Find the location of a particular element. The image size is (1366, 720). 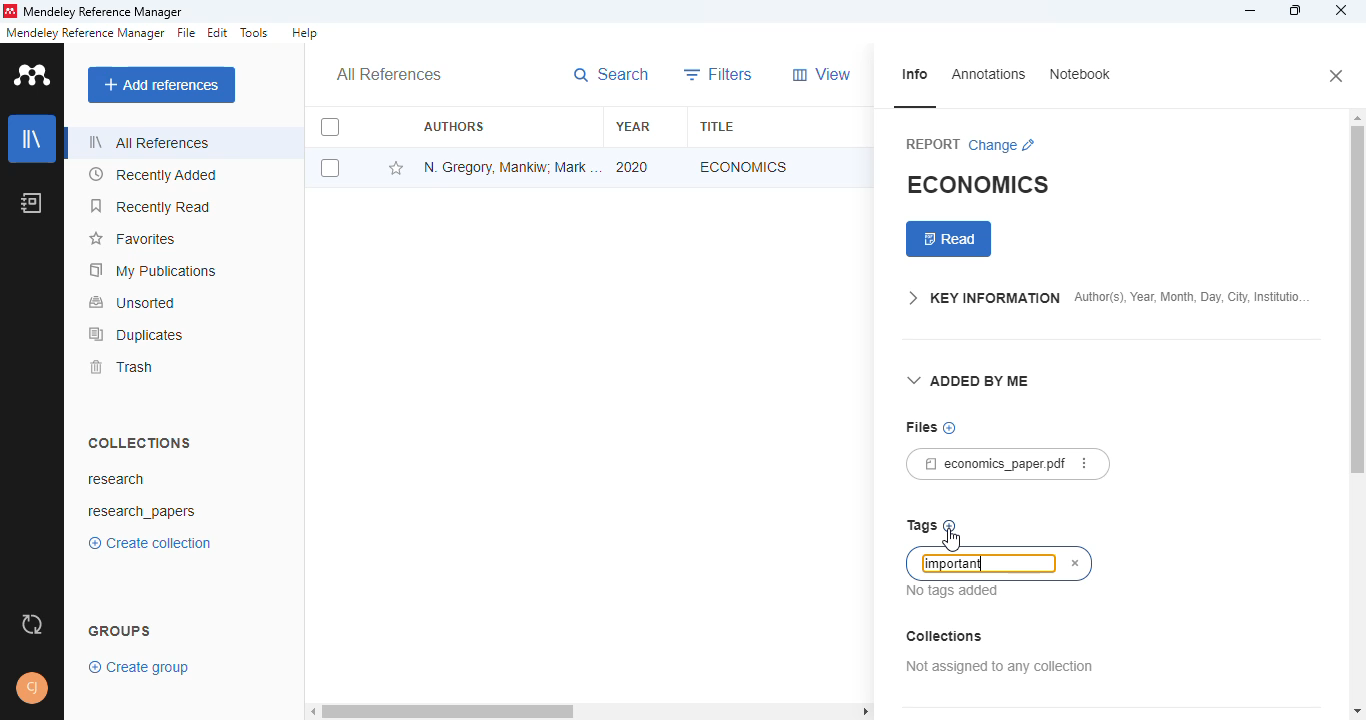

research is located at coordinates (115, 478).